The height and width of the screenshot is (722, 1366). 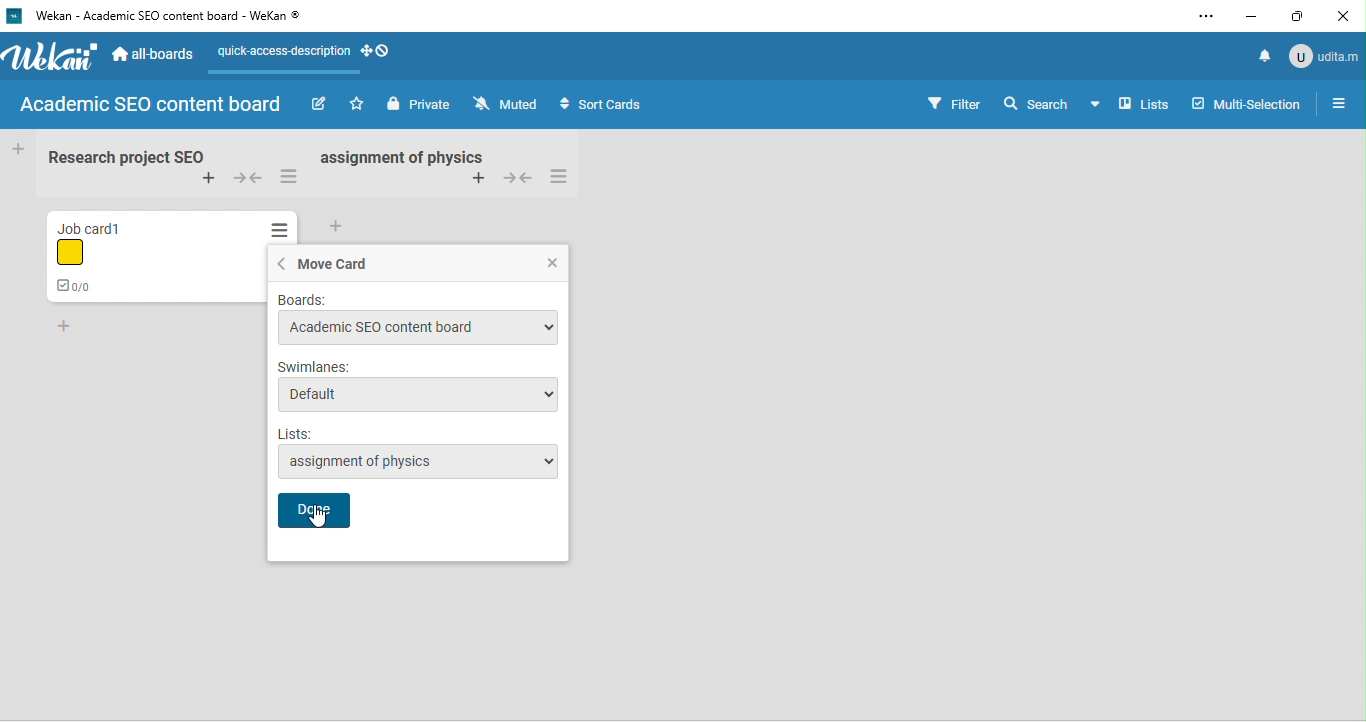 What do you see at coordinates (1265, 52) in the screenshot?
I see `notifications` at bounding box center [1265, 52].